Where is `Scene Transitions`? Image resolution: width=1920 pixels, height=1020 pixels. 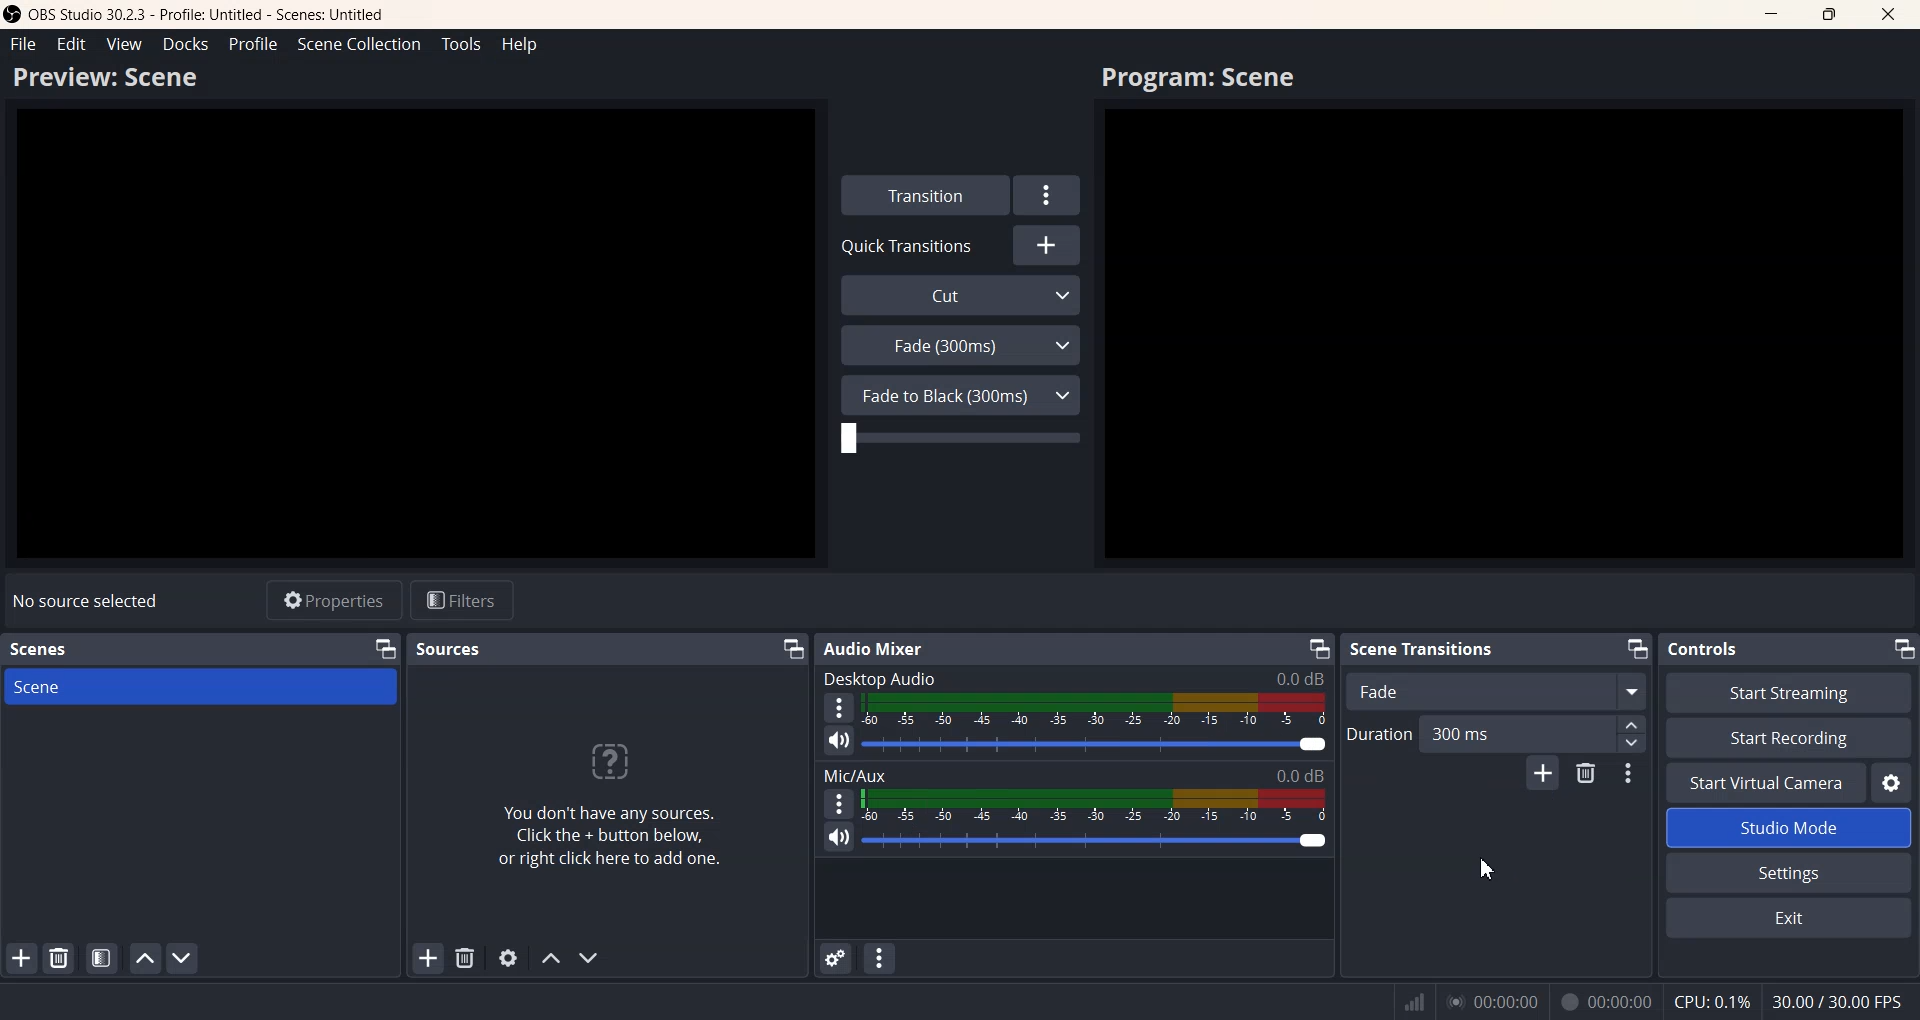
Scene Transitions is located at coordinates (1433, 649).